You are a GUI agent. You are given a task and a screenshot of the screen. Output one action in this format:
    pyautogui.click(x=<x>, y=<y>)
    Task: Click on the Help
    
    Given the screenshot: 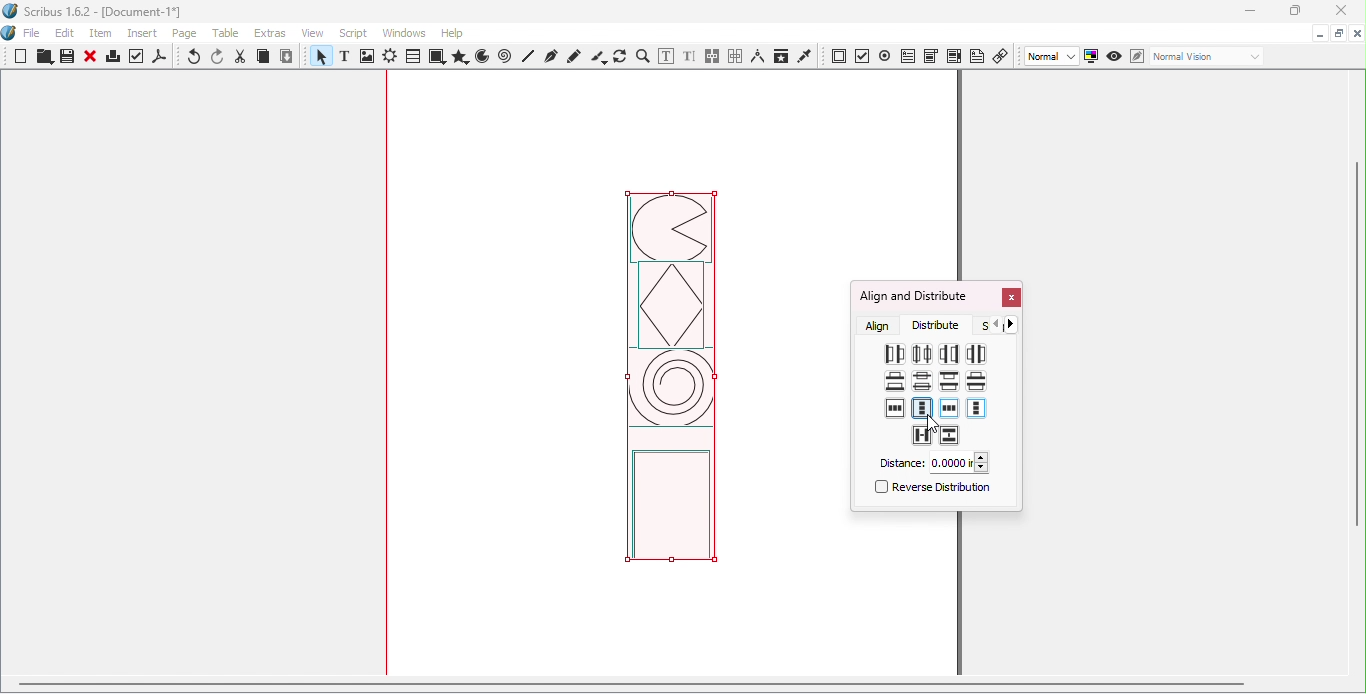 What is the action you would take?
    pyautogui.click(x=452, y=33)
    